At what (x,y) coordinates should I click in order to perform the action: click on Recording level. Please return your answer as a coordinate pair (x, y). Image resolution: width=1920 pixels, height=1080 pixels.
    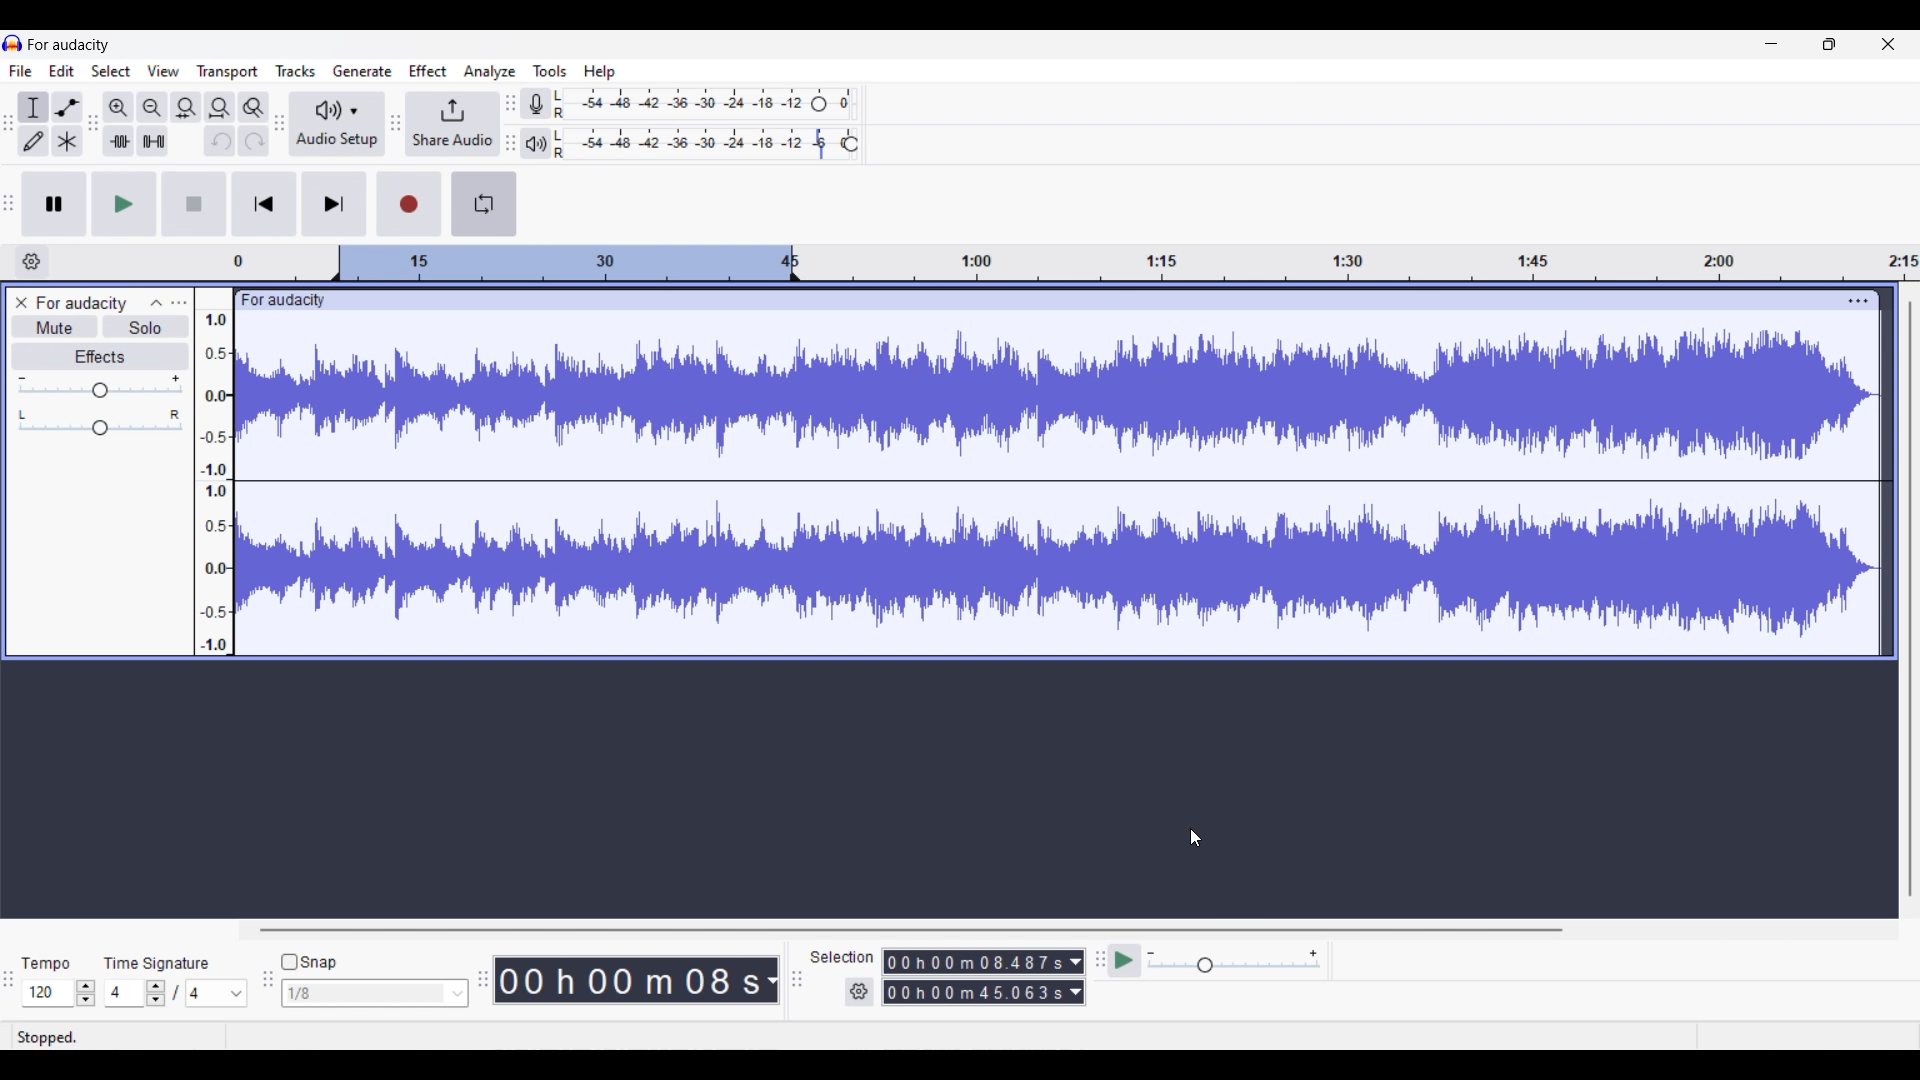
    Looking at the image, I should click on (680, 104).